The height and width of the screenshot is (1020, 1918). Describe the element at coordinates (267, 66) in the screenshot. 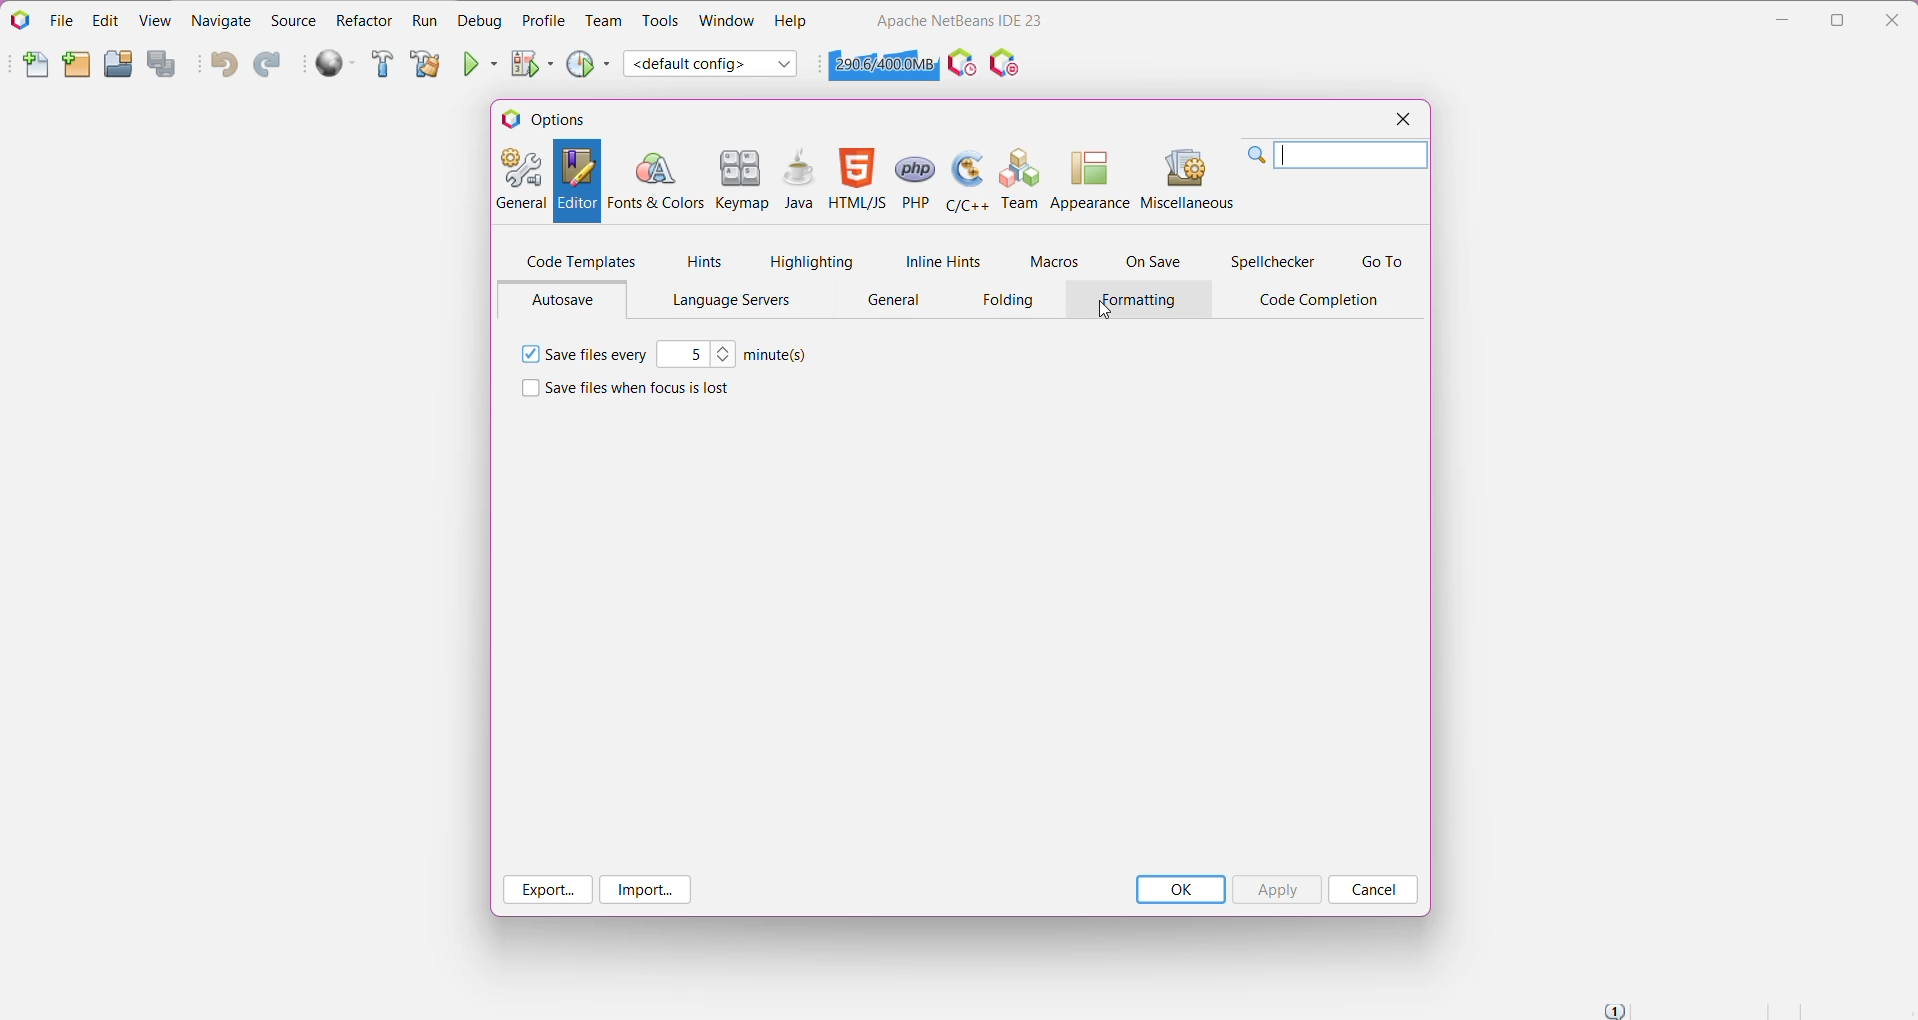

I see `Redo` at that location.